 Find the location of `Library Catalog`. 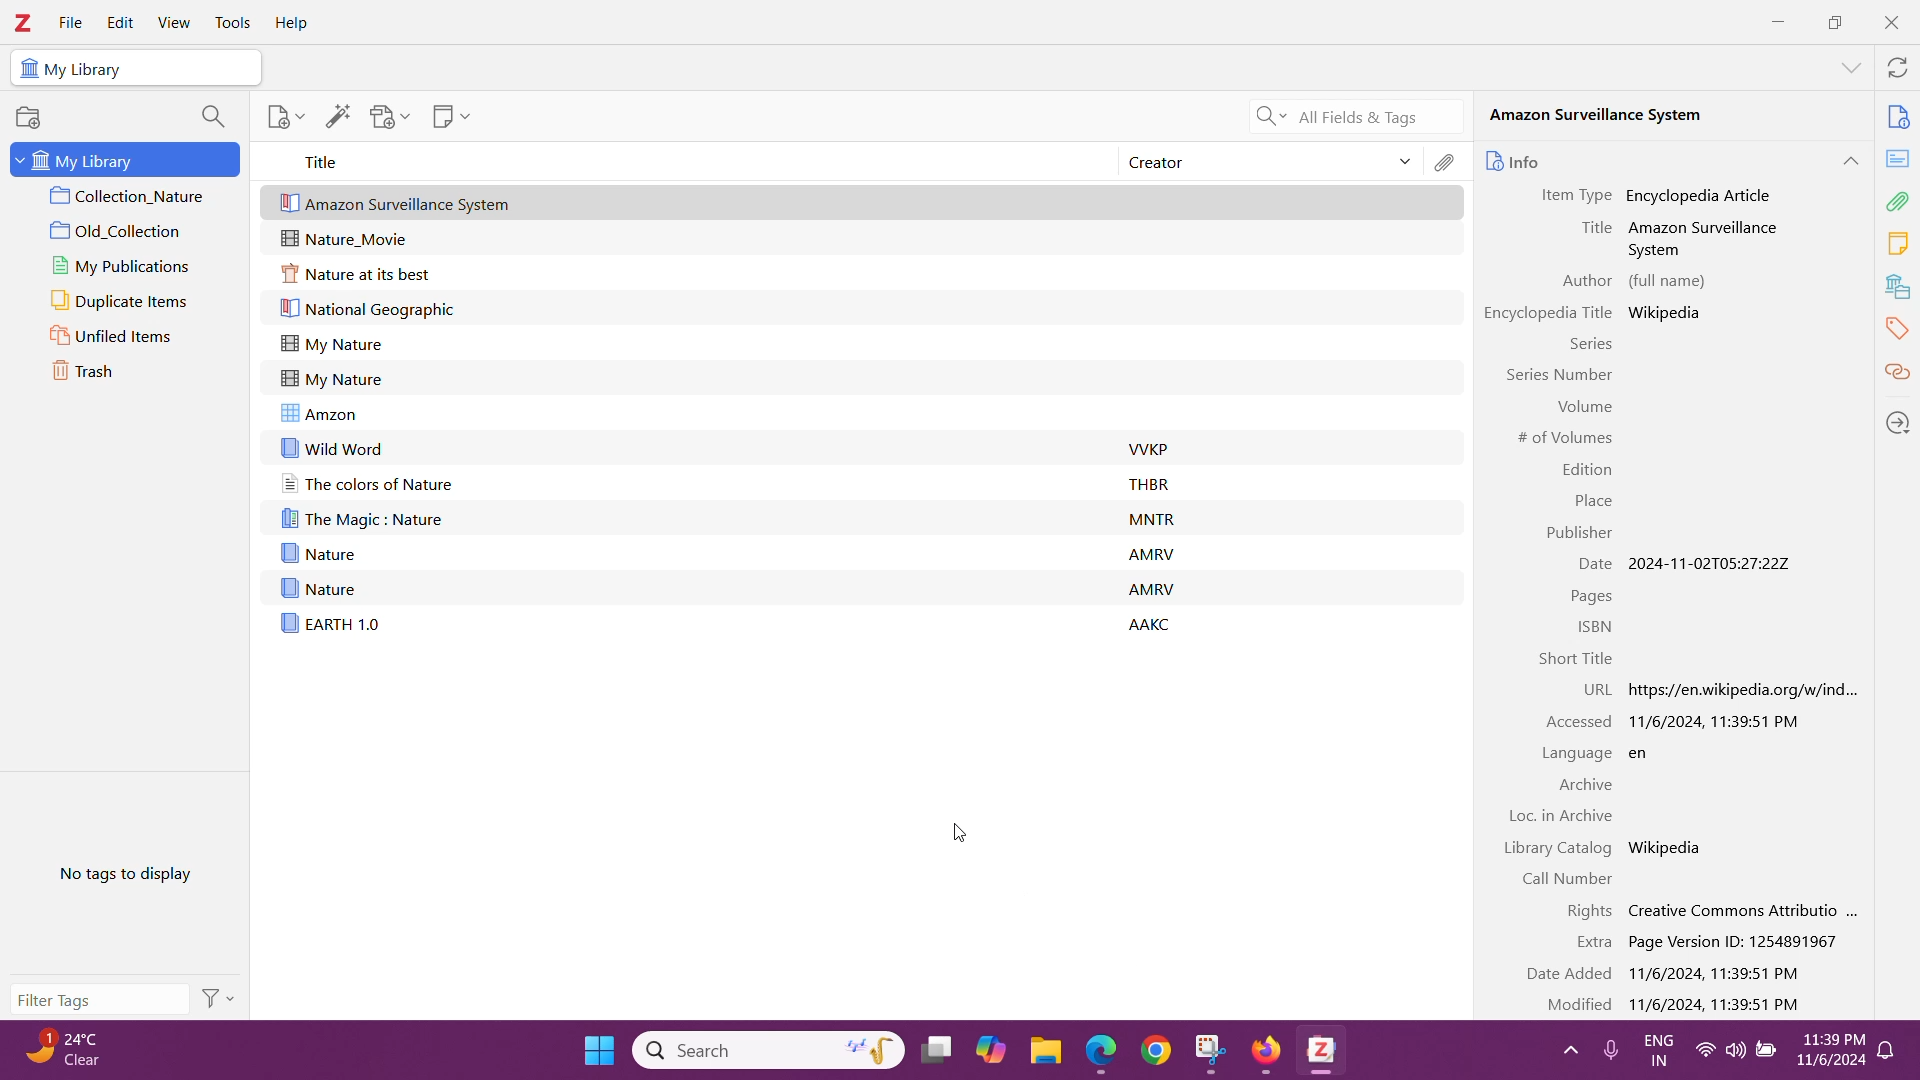

Library Catalog is located at coordinates (1556, 847).